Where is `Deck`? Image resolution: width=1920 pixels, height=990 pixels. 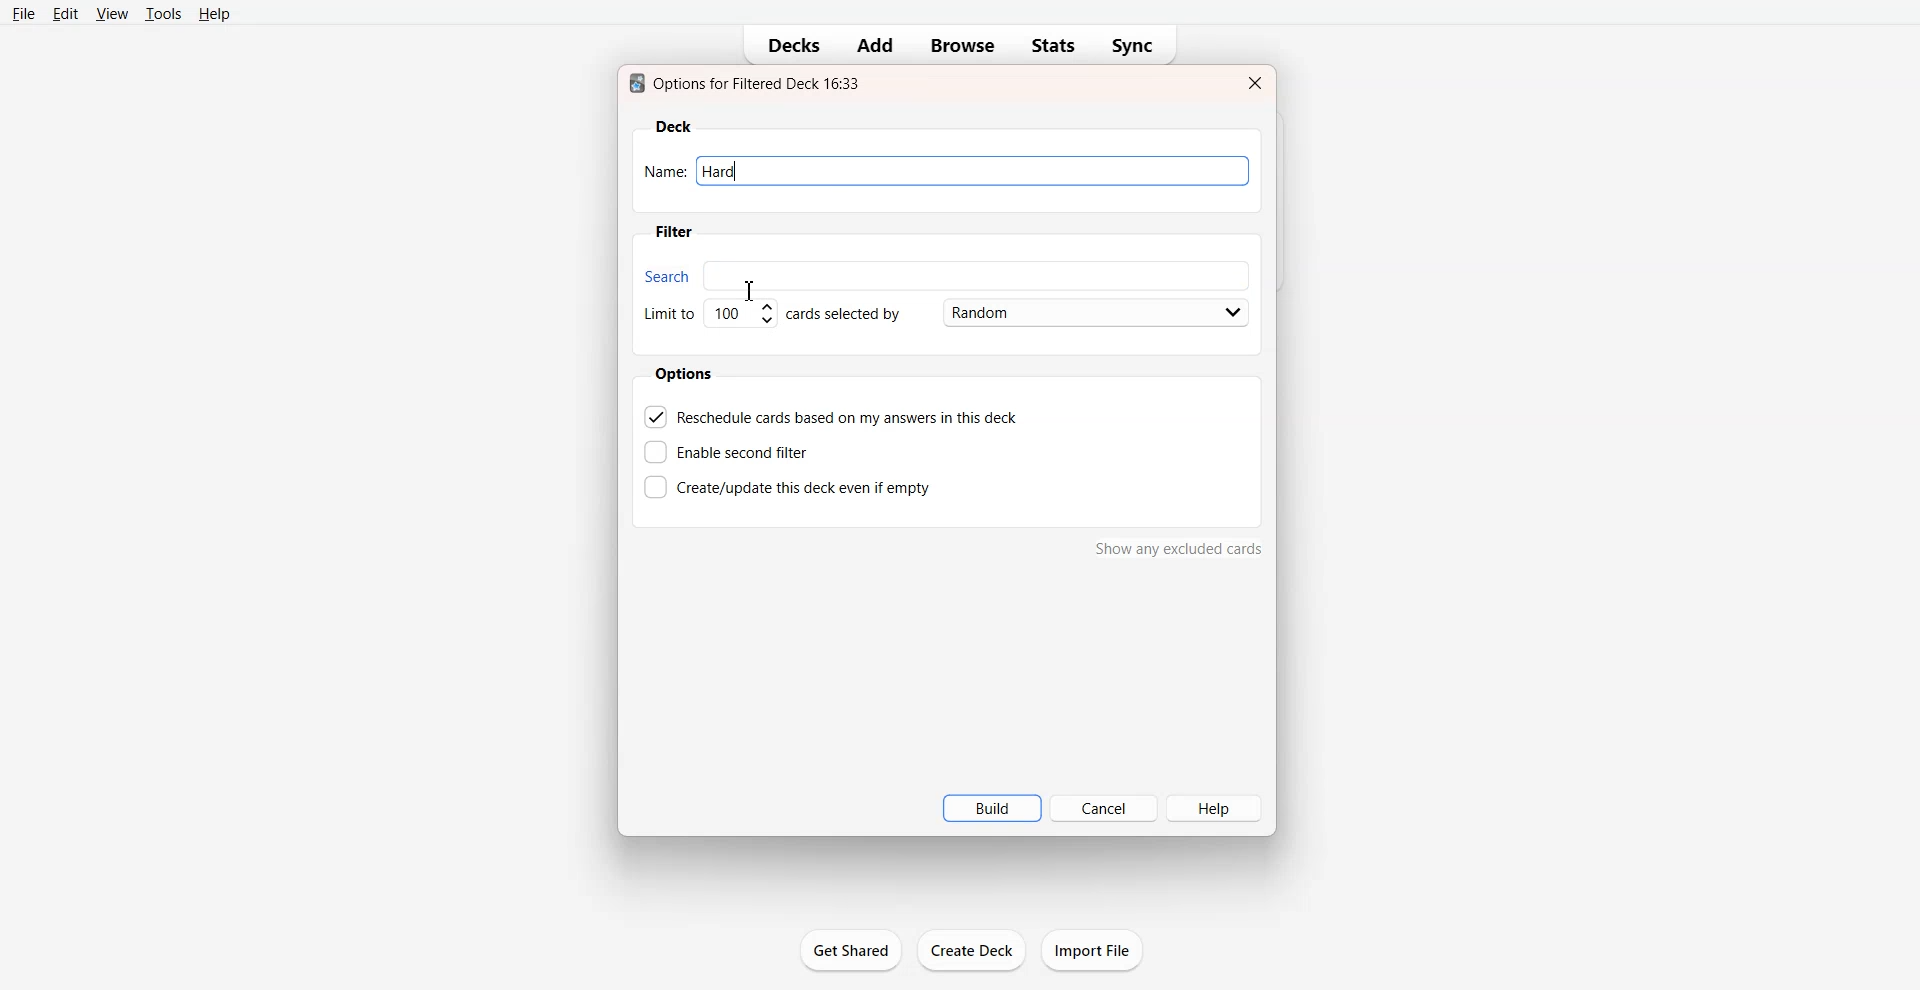
Deck is located at coordinates (674, 127).